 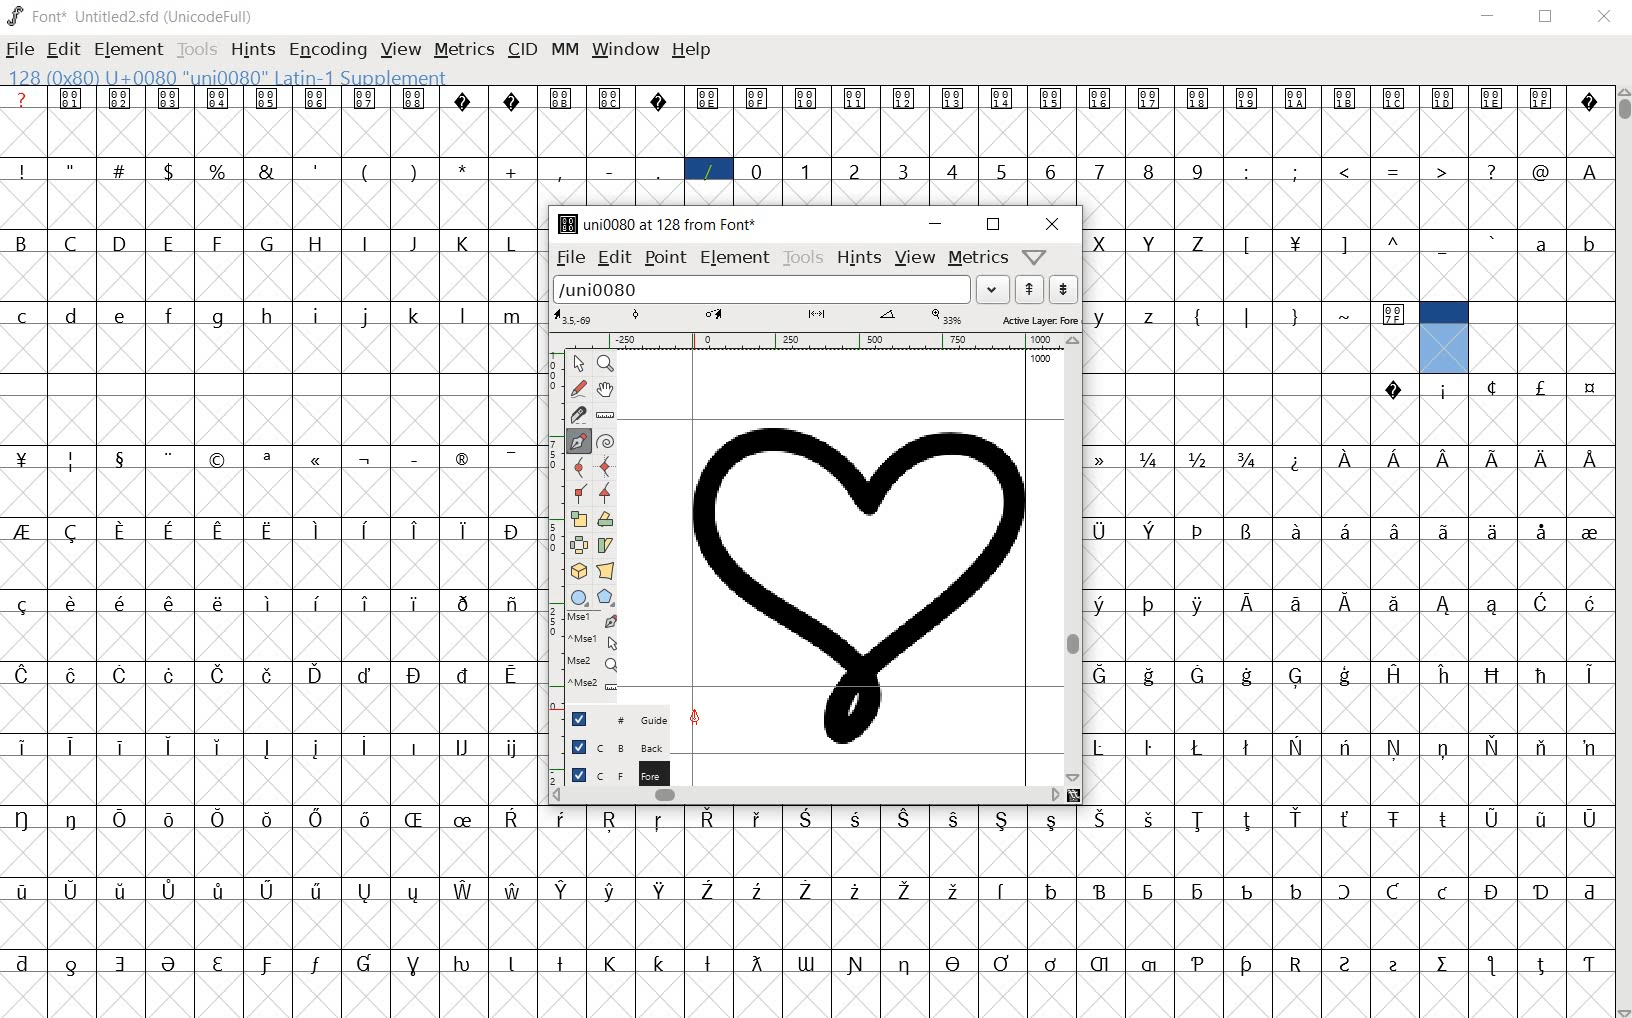 I want to click on glyph, so click(x=414, y=966).